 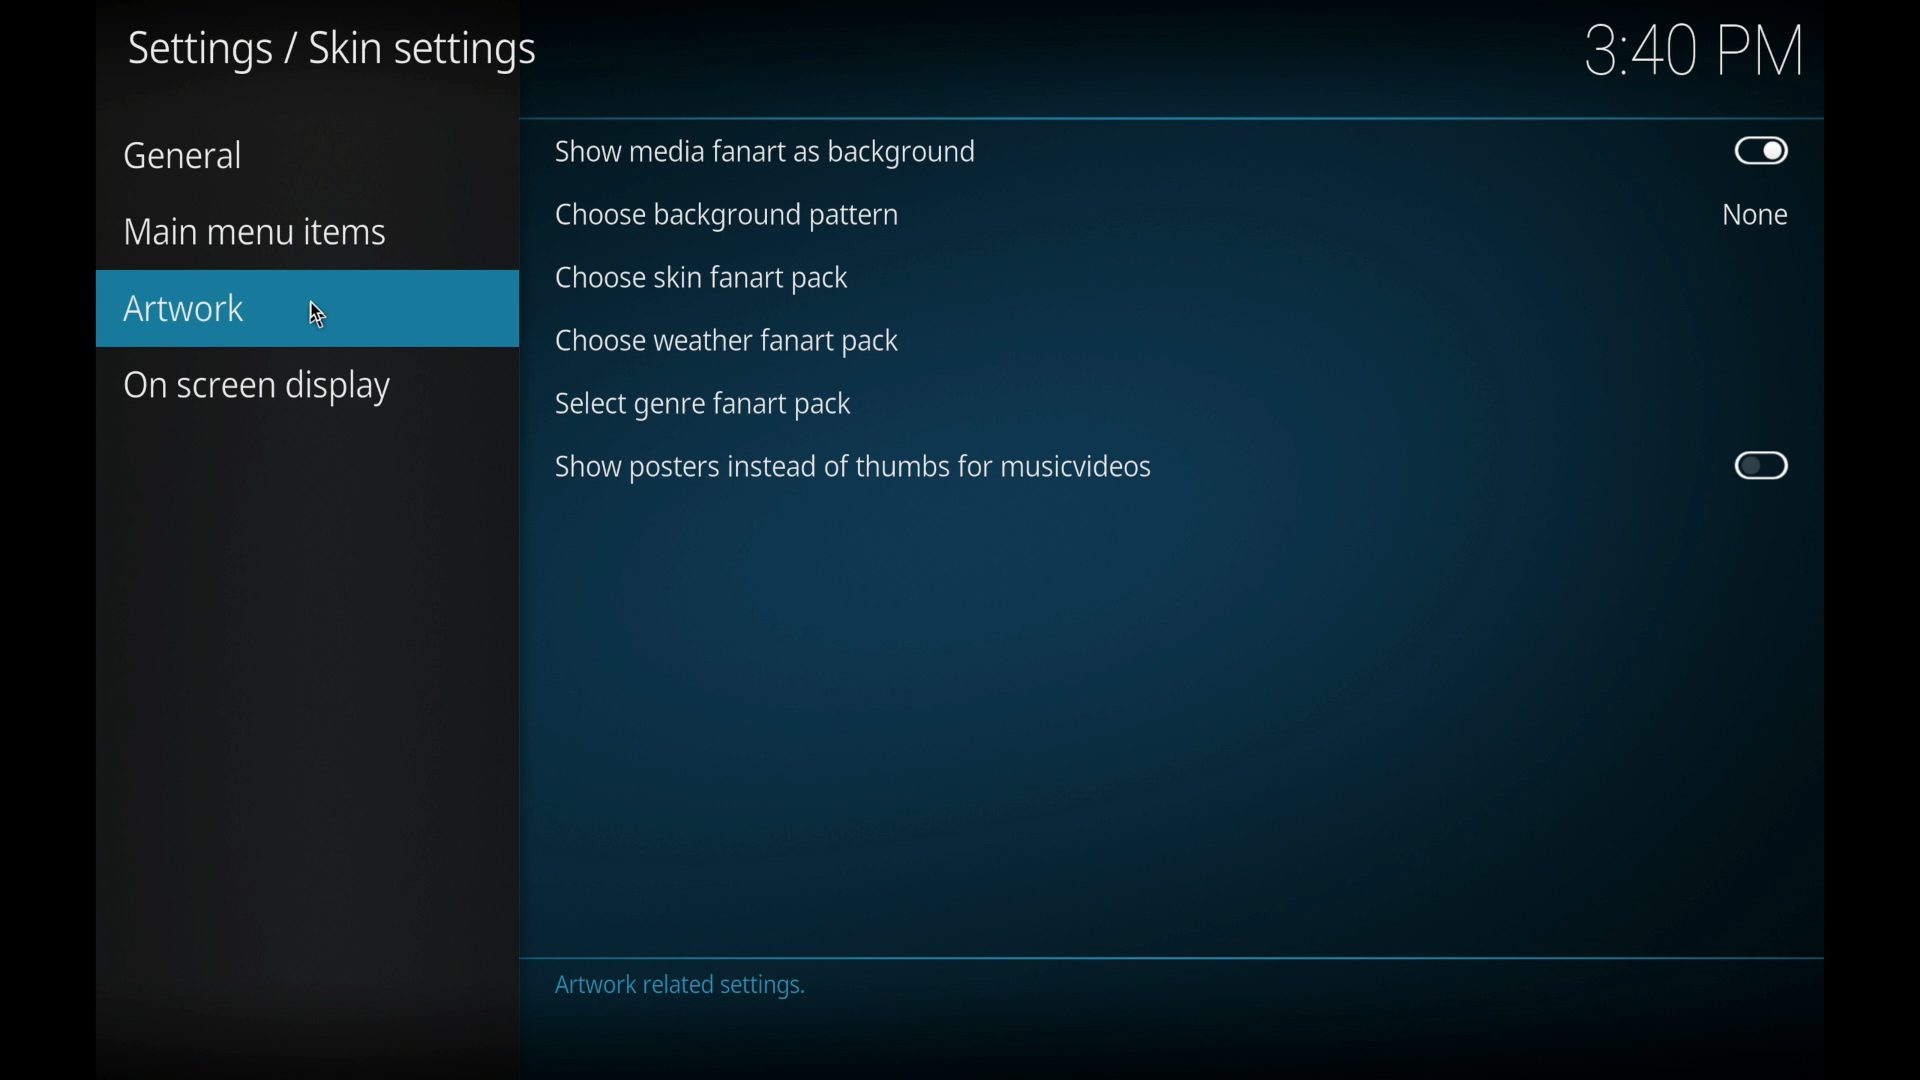 I want to click on on screen display, so click(x=258, y=388).